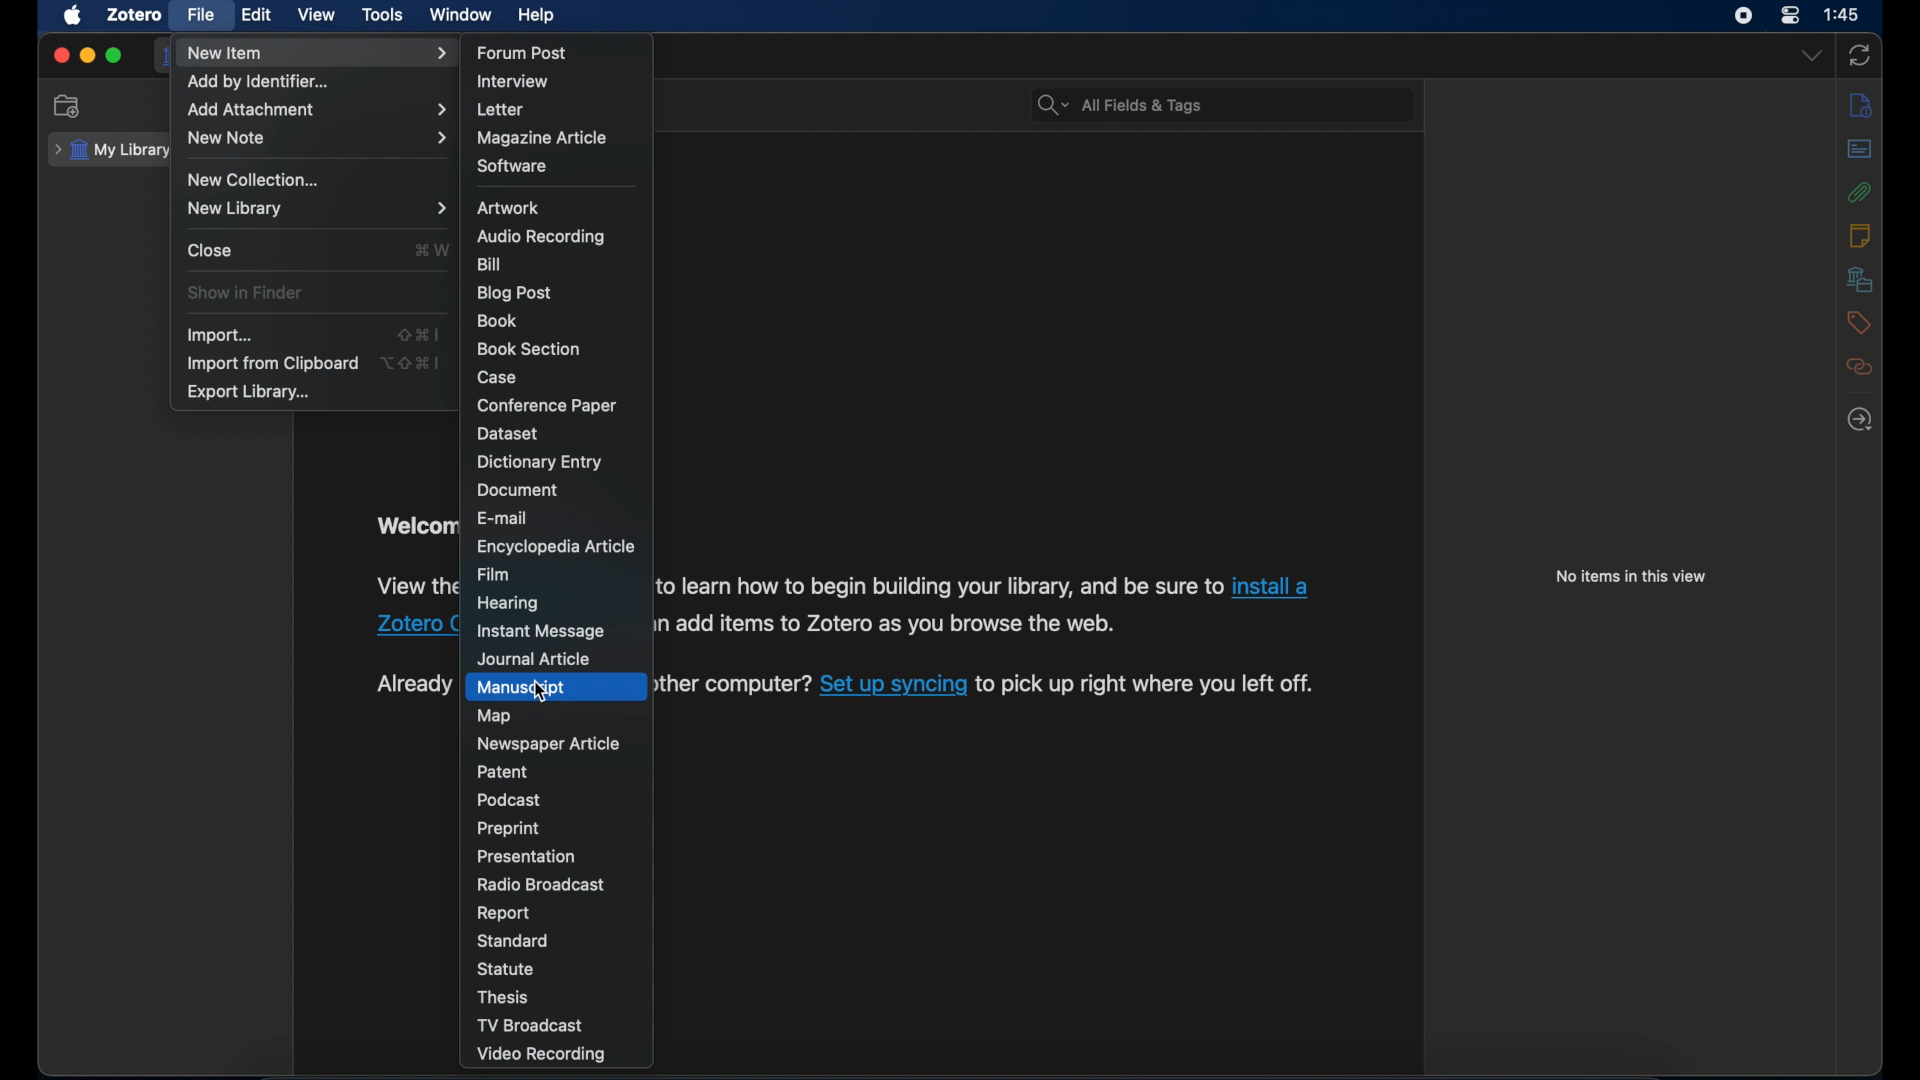 The height and width of the screenshot is (1080, 1920). I want to click on install a, so click(1276, 584).